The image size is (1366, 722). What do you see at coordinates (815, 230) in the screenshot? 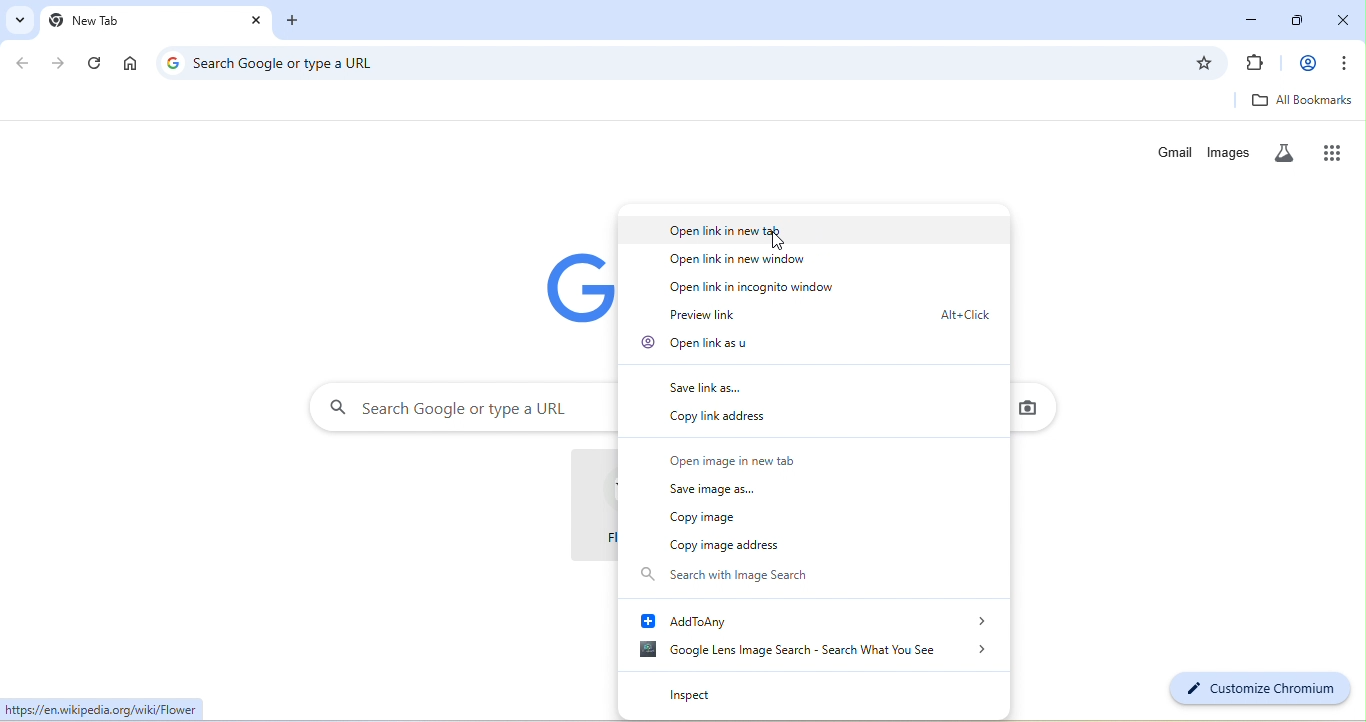
I see `open link in new tab` at bounding box center [815, 230].